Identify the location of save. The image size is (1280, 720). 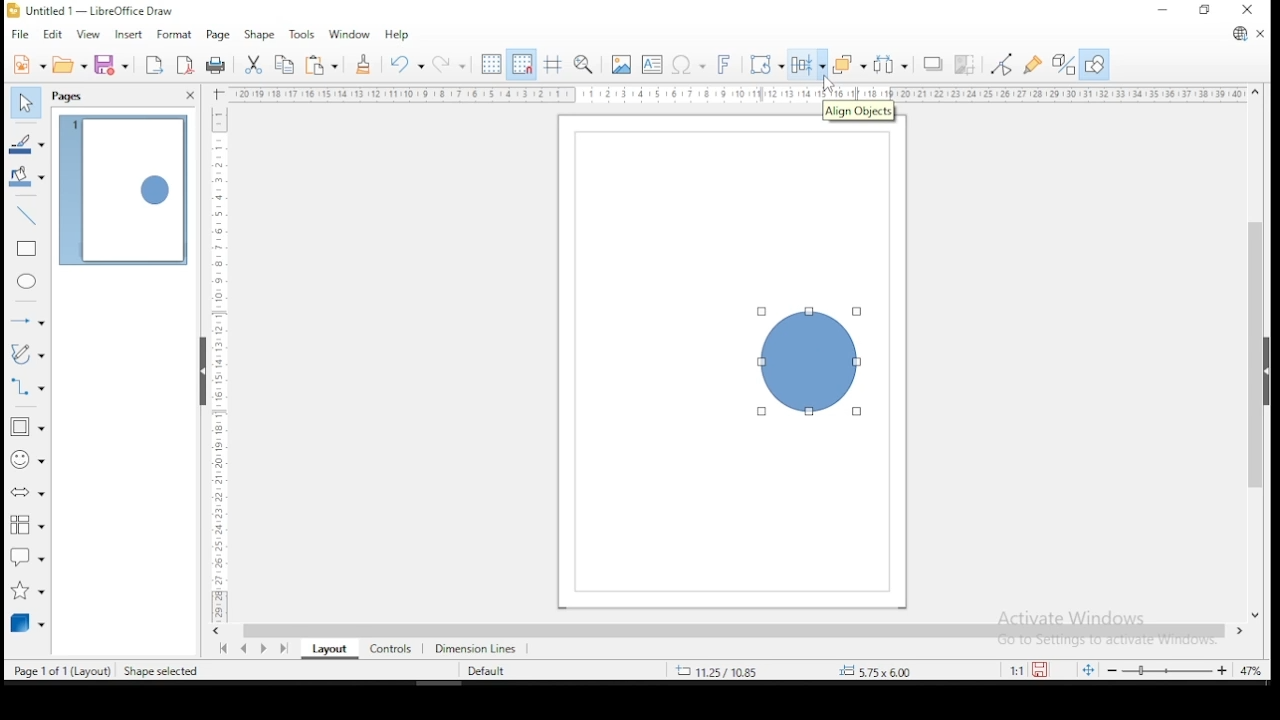
(111, 64).